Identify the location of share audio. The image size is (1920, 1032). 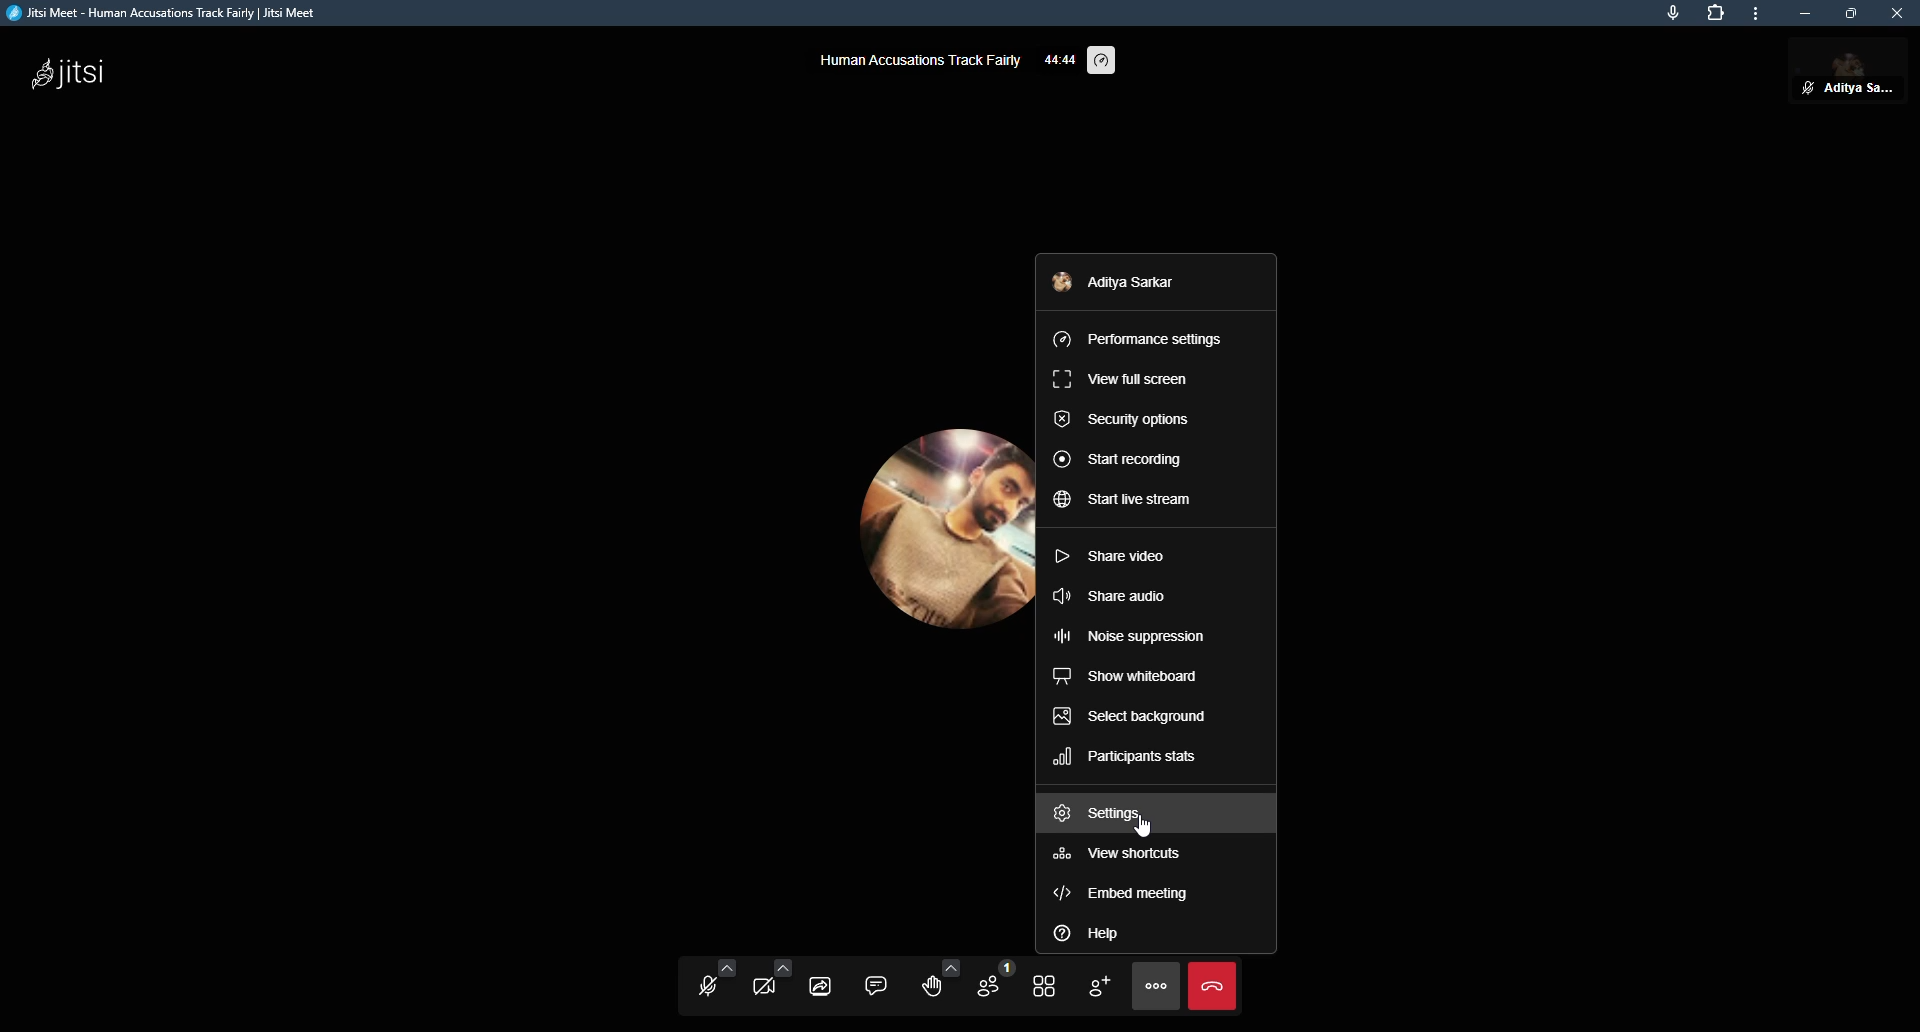
(1117, 595).